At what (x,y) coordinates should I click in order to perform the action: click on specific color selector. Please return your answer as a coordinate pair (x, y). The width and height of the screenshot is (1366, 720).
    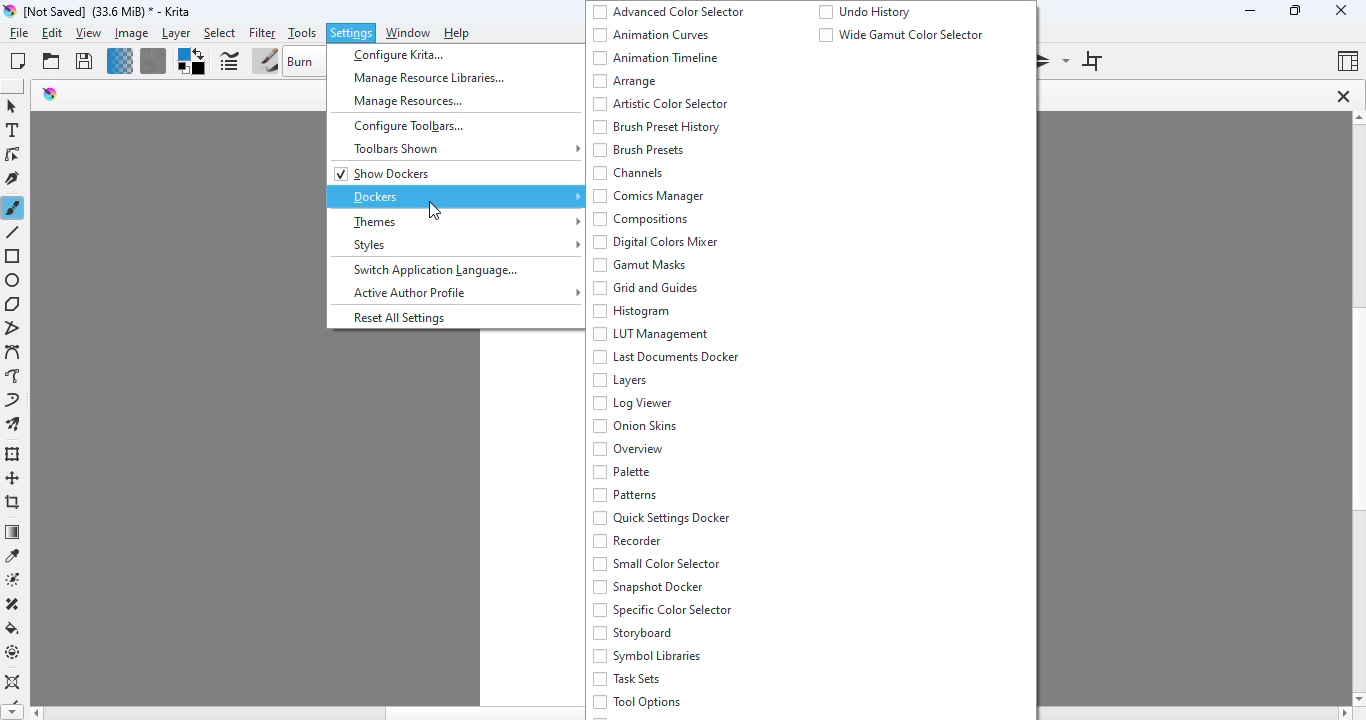
    Looking at the image, I should click on (662, 609).